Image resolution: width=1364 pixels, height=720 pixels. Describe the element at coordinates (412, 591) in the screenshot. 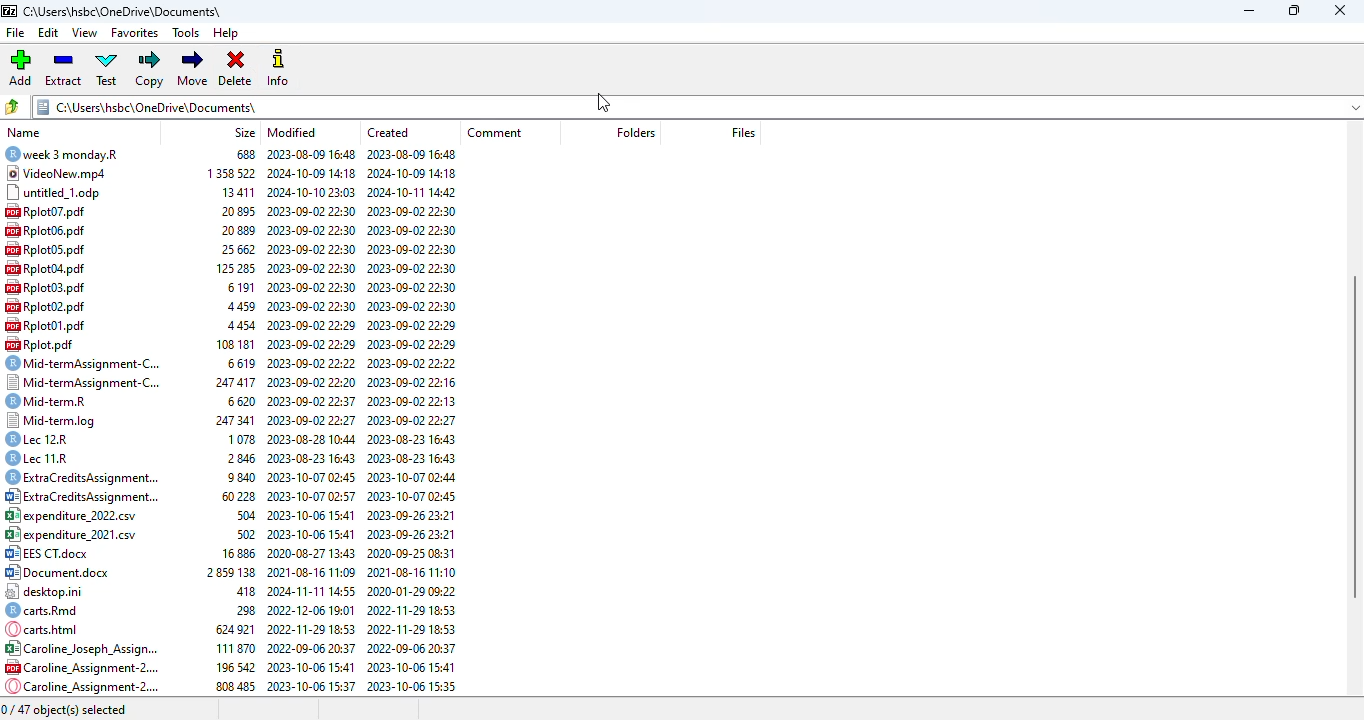

I see `2020-01-29 09:22` at that location.